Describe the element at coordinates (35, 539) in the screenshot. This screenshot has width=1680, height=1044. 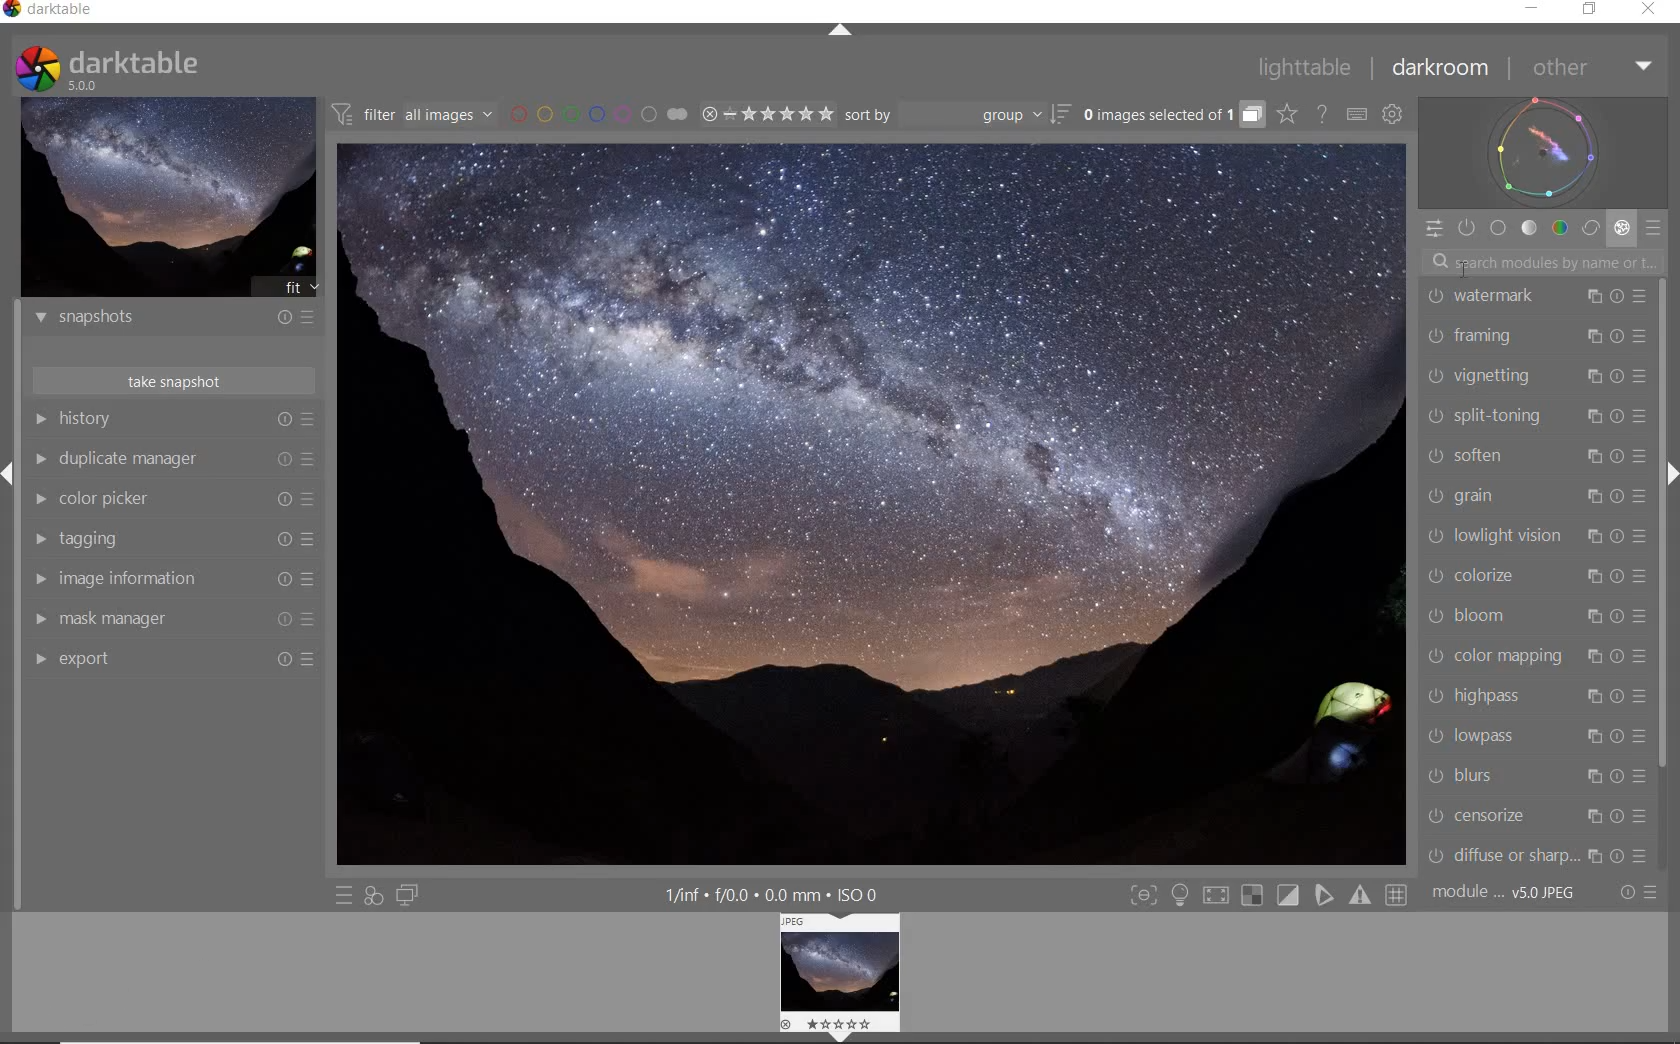
I see `TAGGING` at that location.